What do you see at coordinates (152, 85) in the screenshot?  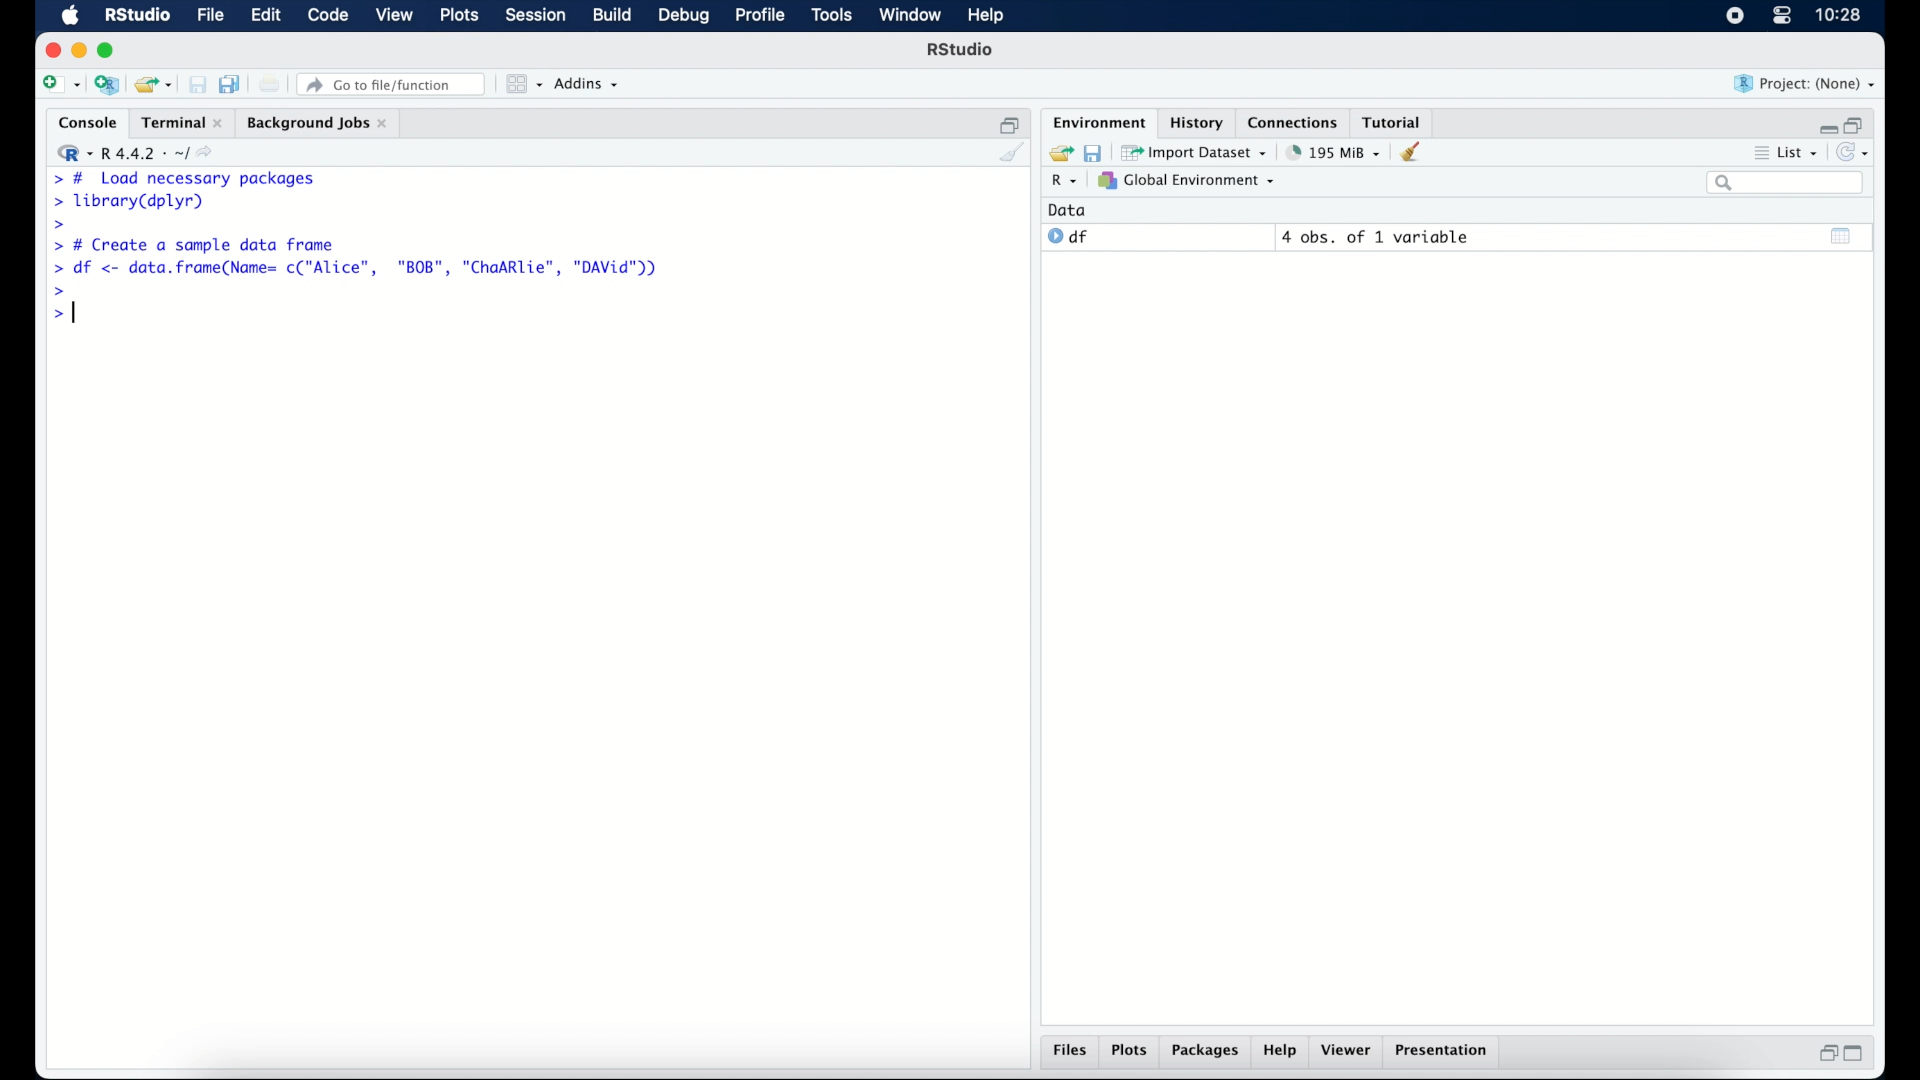 I see `load existing project` at bounding box center [152, 85].